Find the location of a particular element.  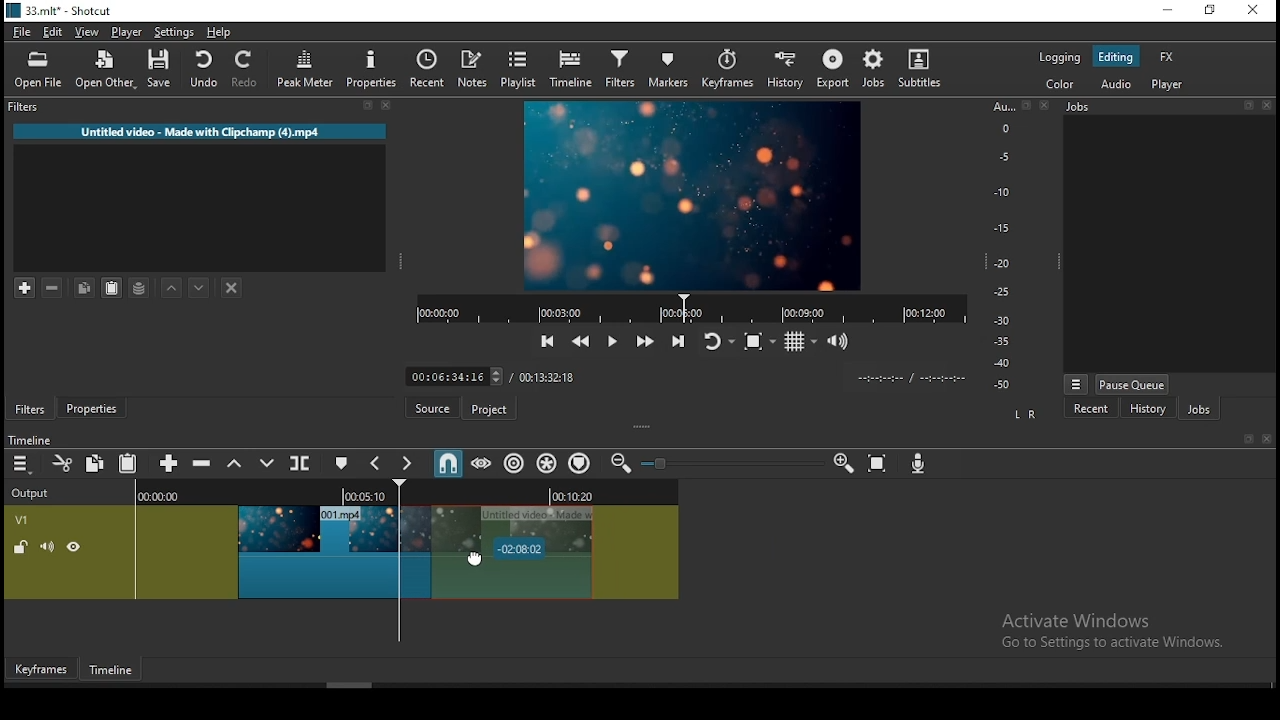

save is located at coordinates (163, 72).